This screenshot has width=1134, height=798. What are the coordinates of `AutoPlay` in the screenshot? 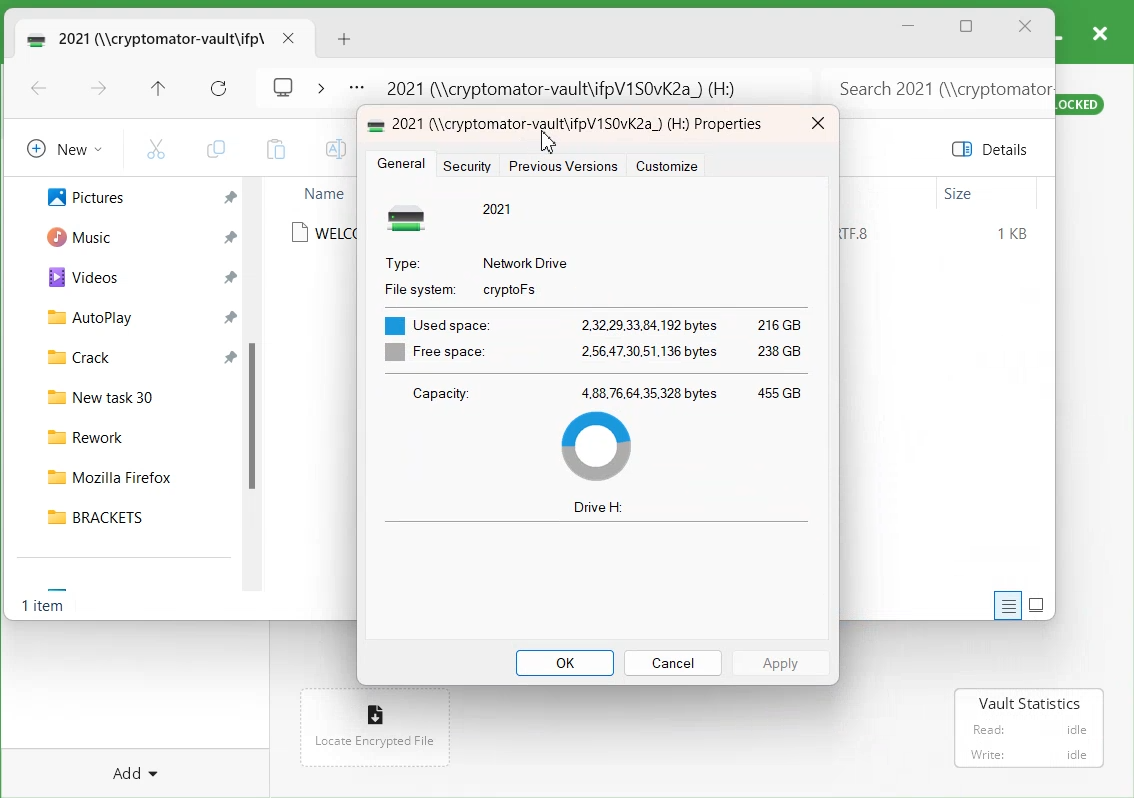 It's located at (79, 316).